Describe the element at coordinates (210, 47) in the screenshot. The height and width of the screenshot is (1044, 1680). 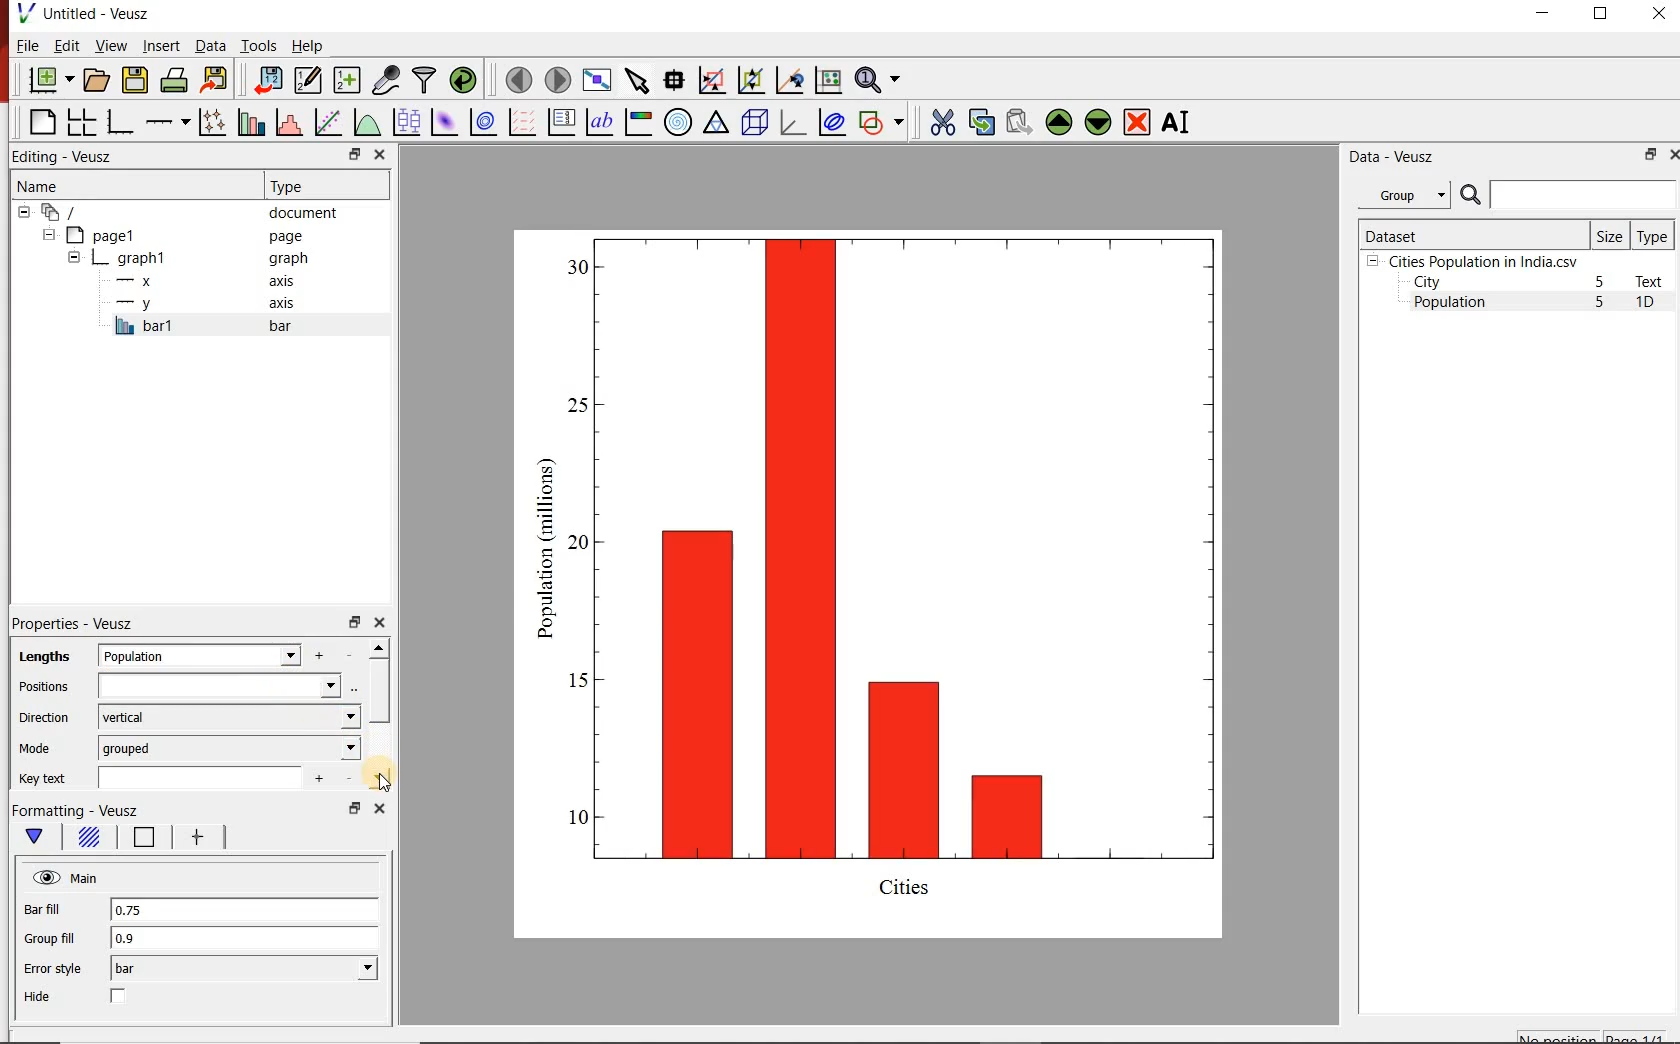
I see `Data` at that location.